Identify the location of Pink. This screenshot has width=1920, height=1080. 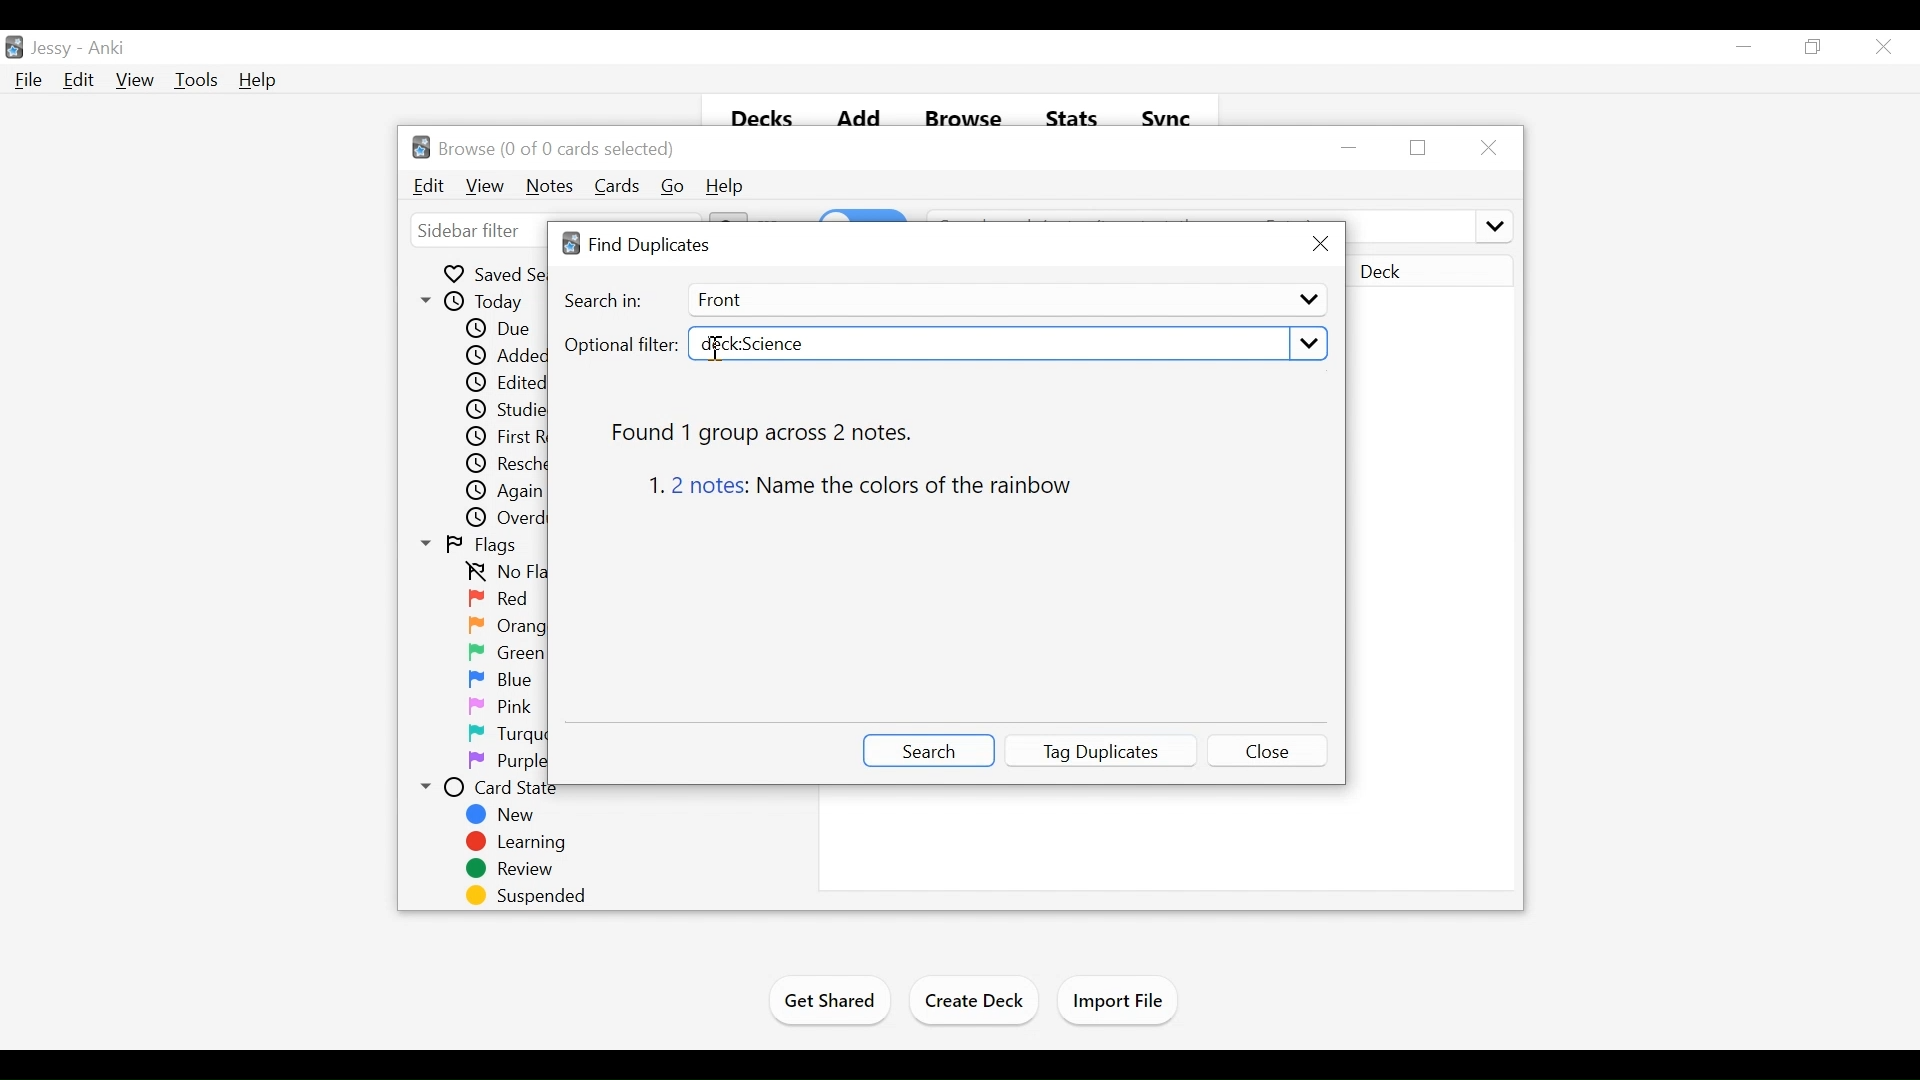
(500, 708).